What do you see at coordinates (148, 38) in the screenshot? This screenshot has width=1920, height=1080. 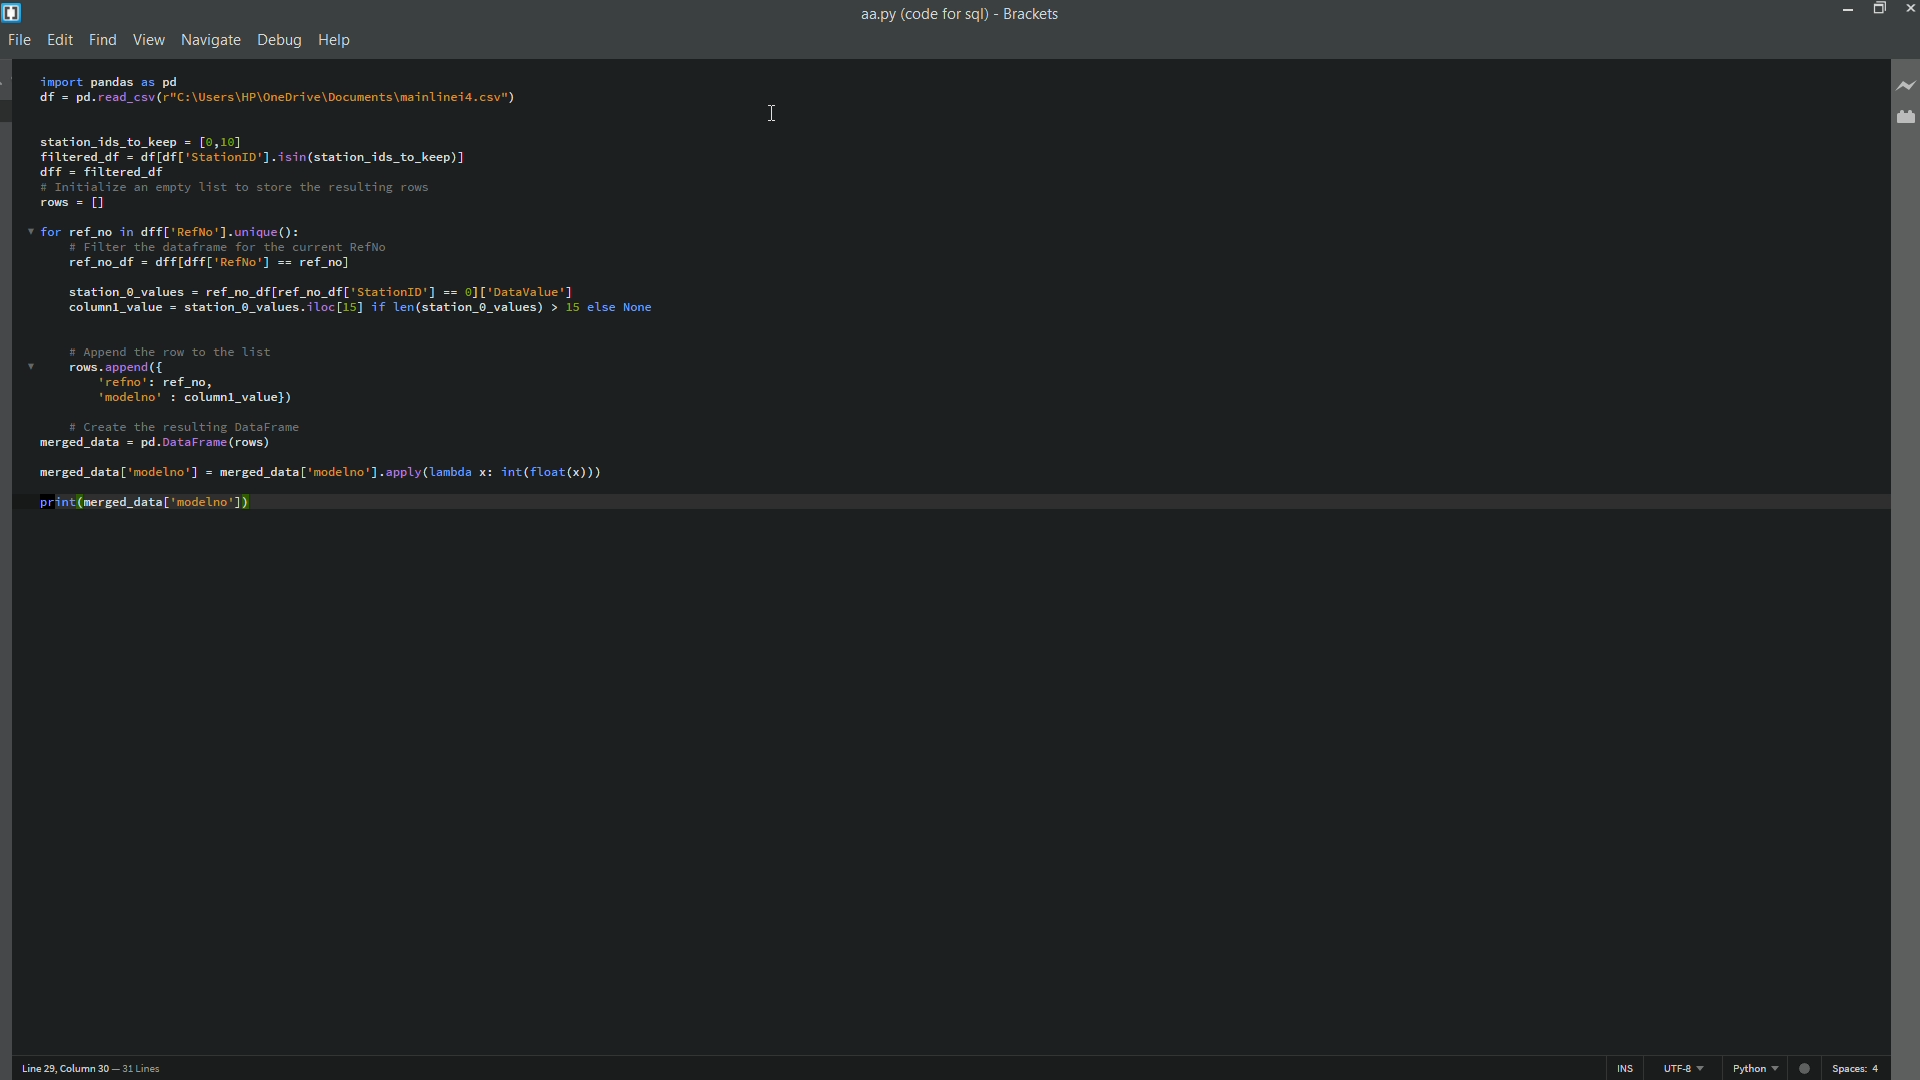 I see `view menu` at bounding box center [148, 38].